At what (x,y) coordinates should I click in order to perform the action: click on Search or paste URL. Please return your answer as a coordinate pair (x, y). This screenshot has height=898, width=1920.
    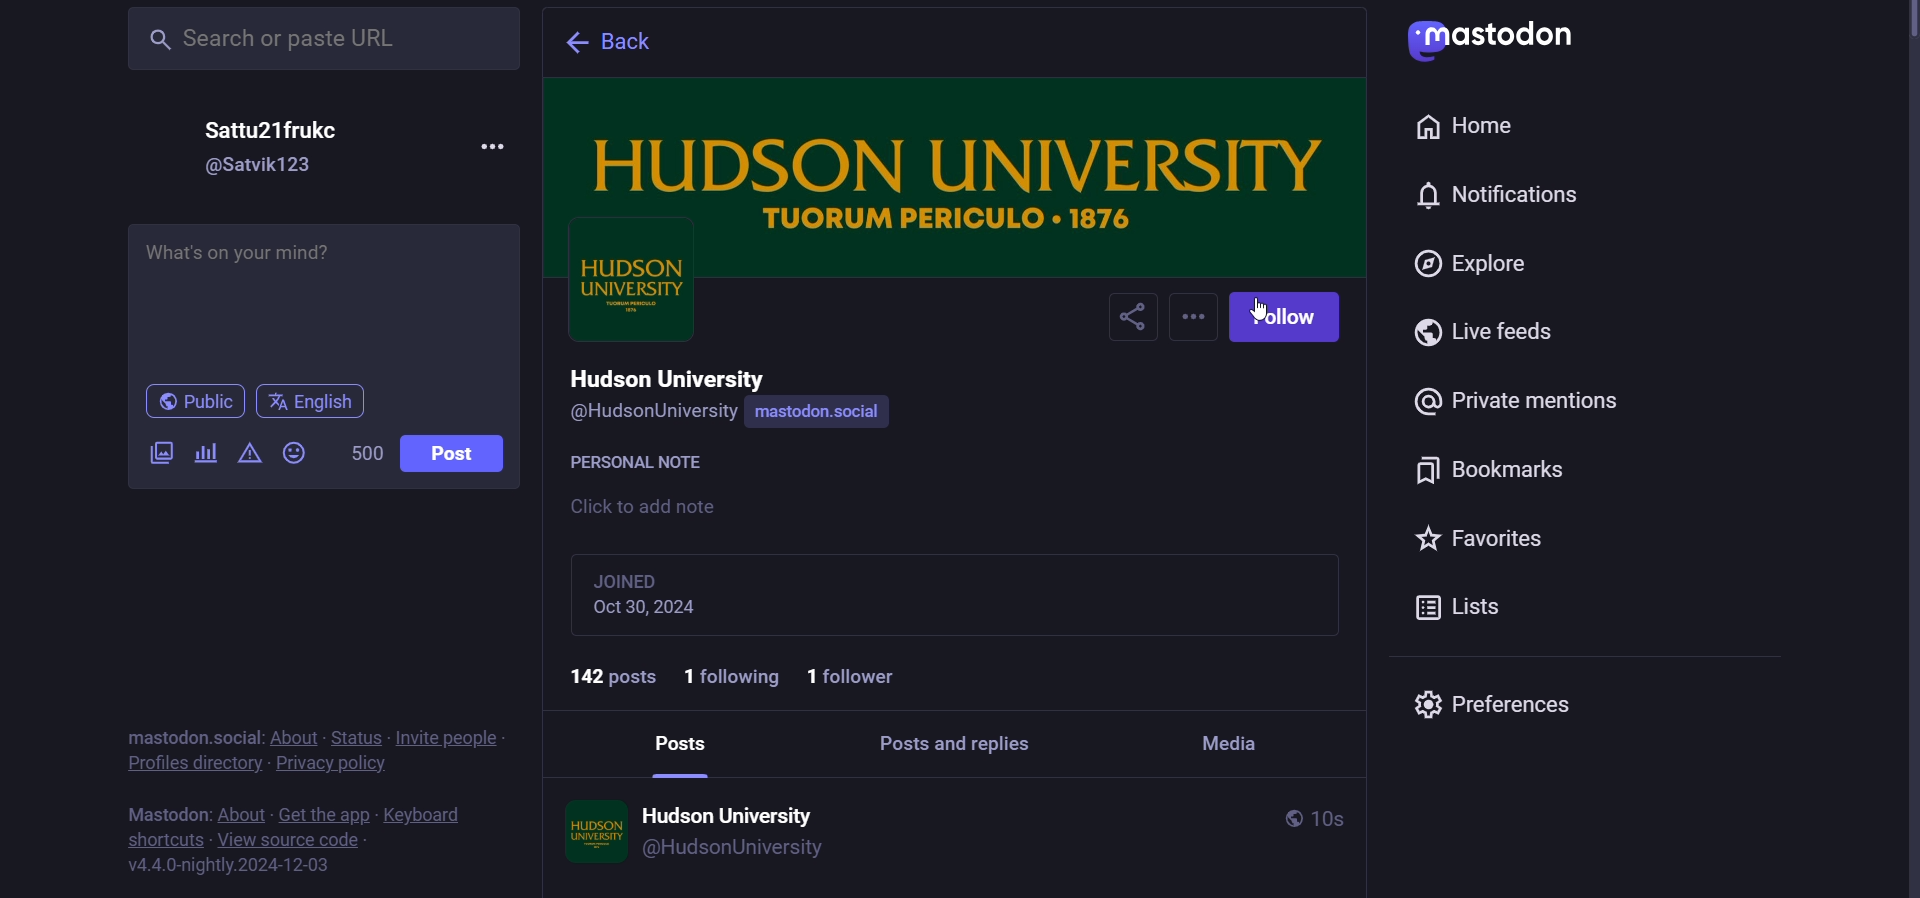
    Looking at the image, I should click on (318, 36).